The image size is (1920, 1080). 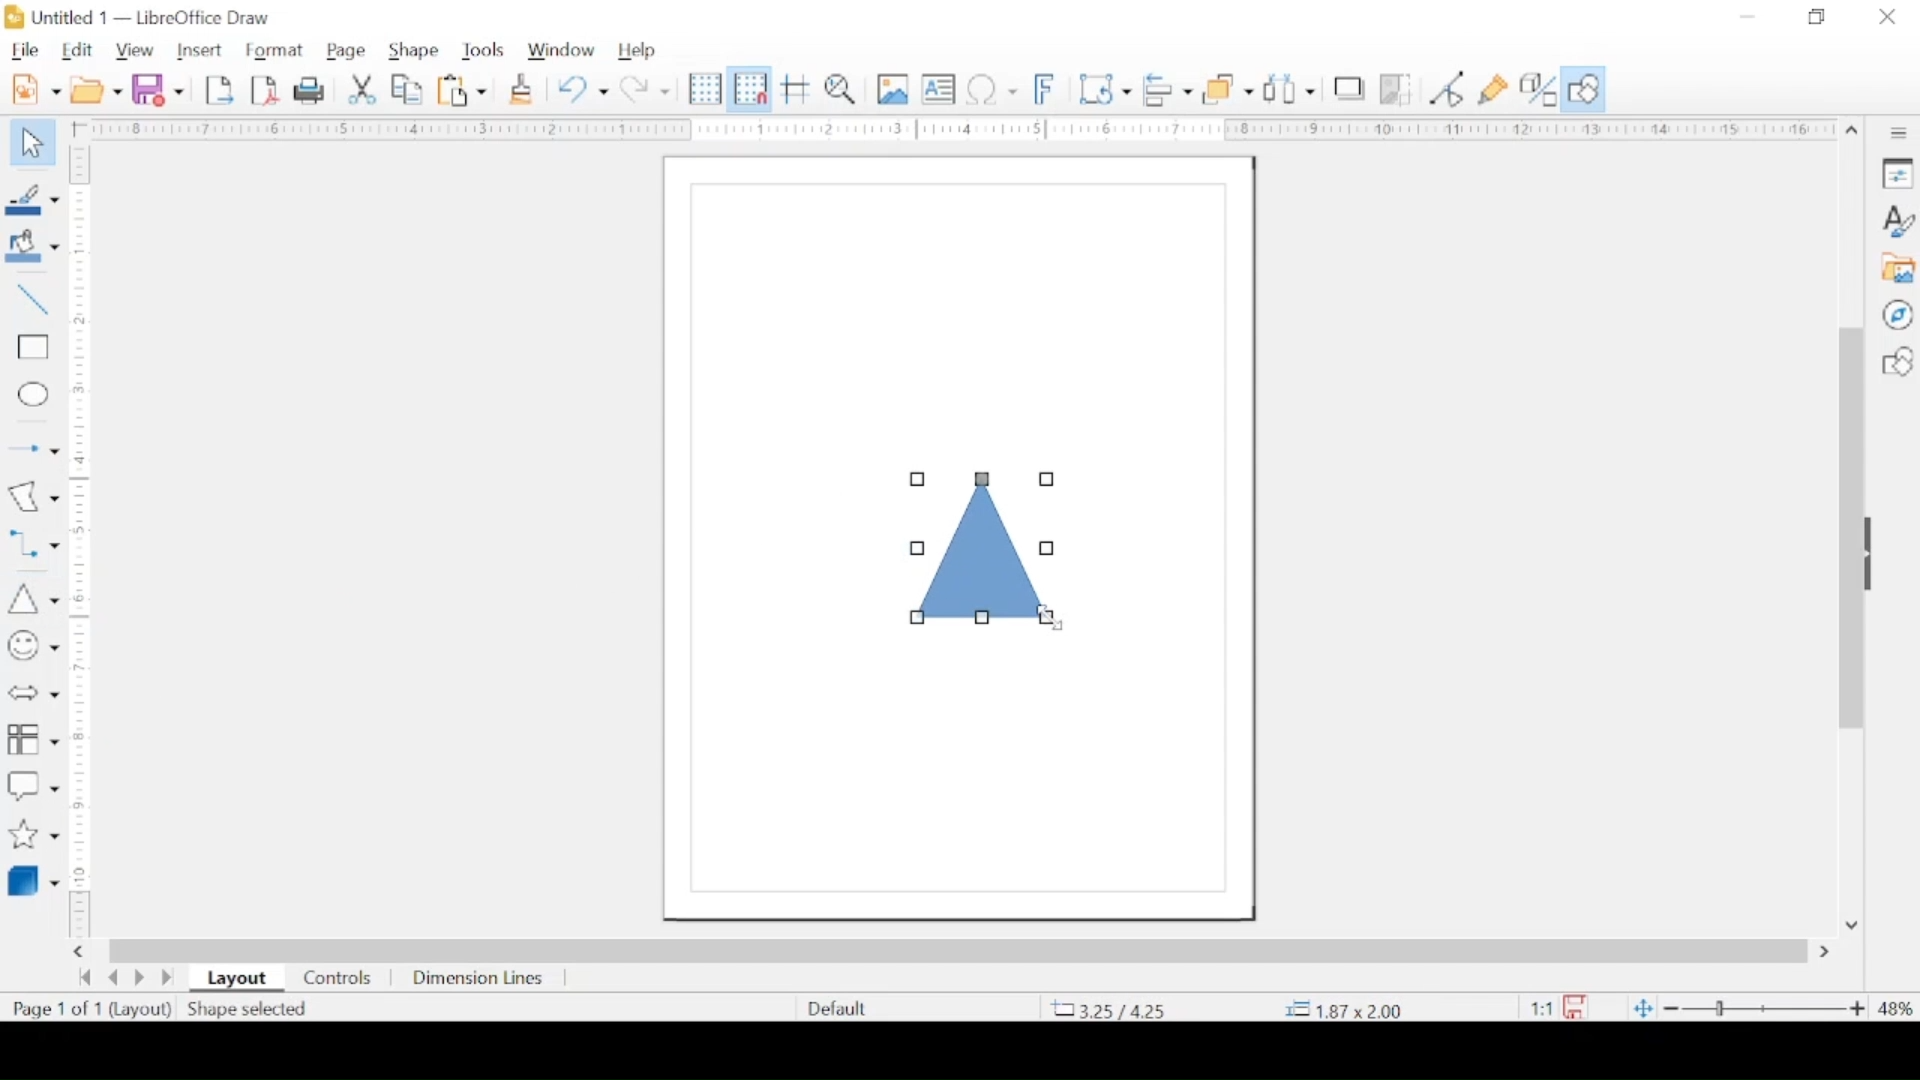 What do you see at coordinates (894, 90) in the screenshot?
I see `insert image` at bounding box center [894, 90].